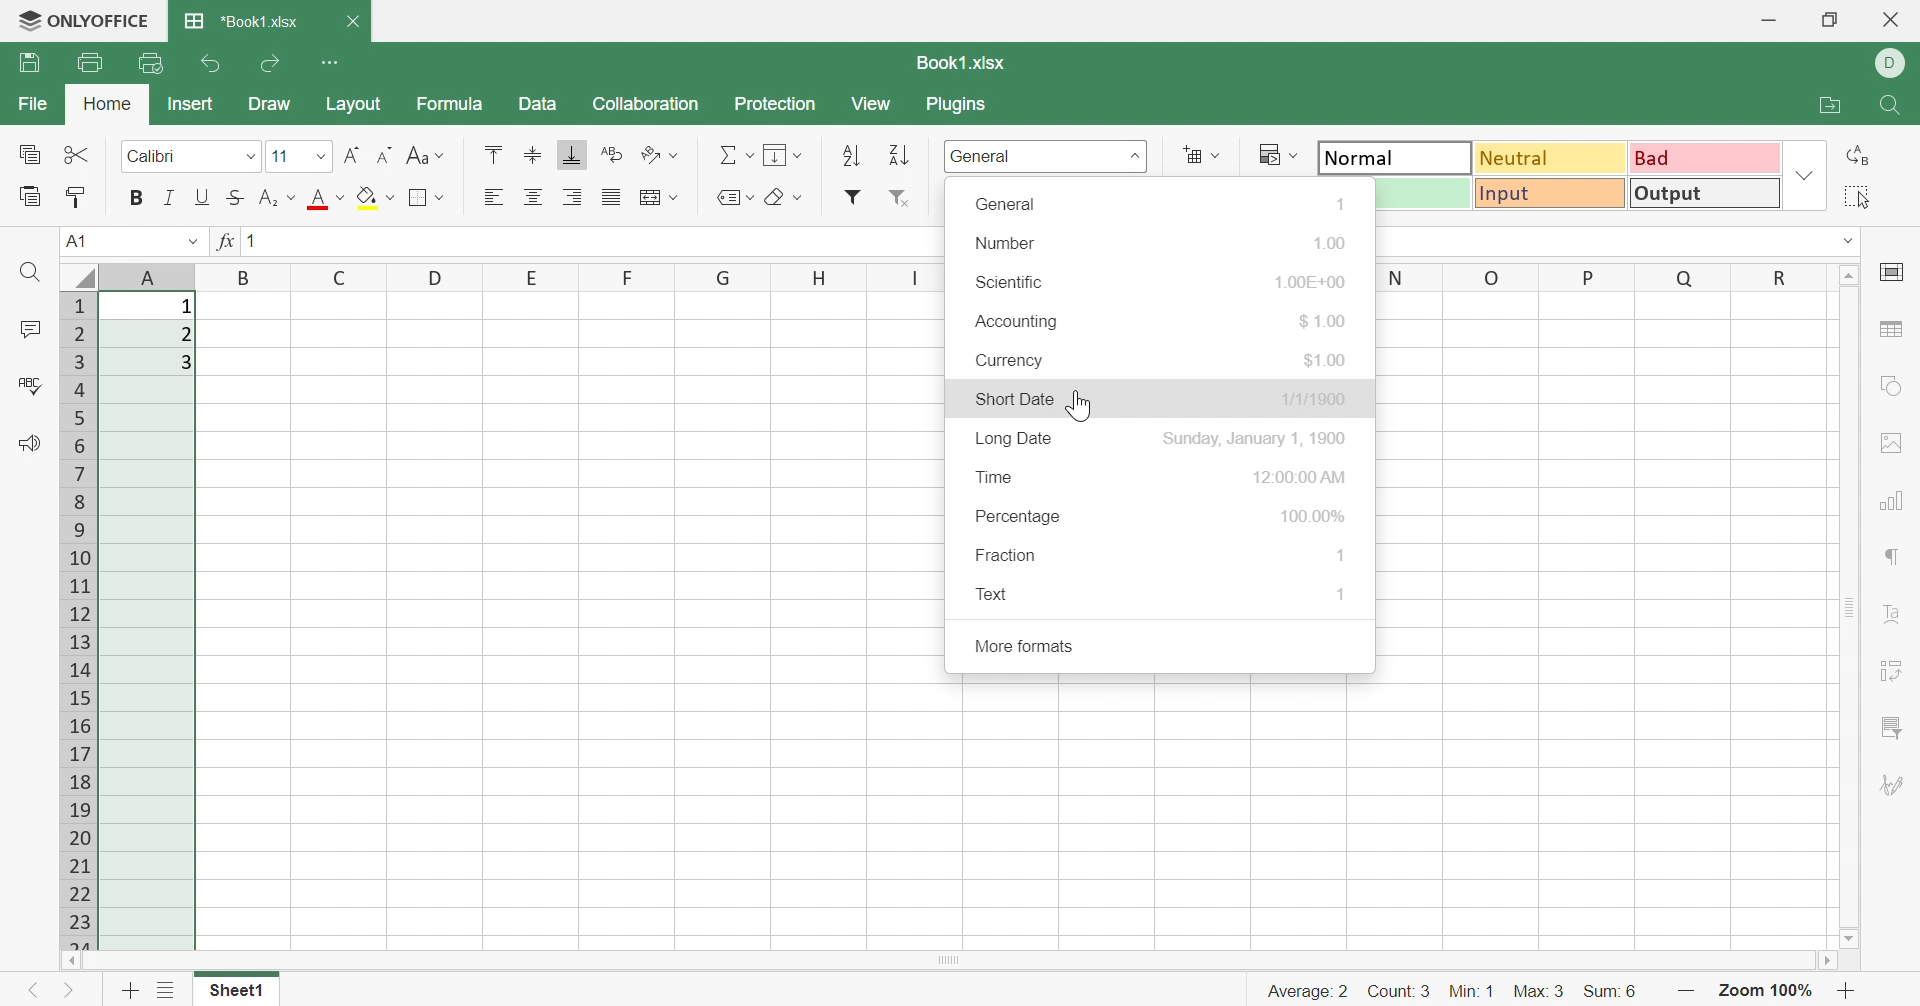 The height and width of the screenshot is (1006, 1920). What do you see at coordinates (251, 240) in the screenshot?
I see `1` at bounding box center [251, 240].